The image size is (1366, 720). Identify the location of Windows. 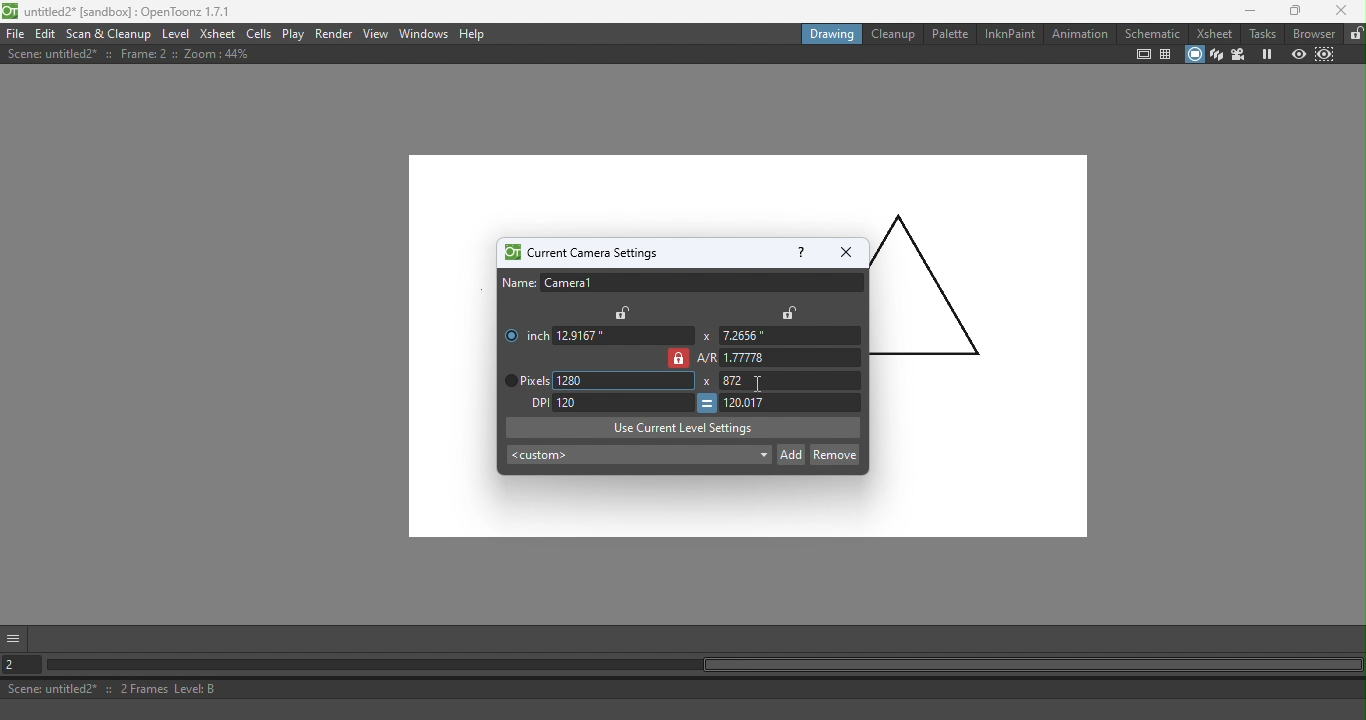
(424, 33).